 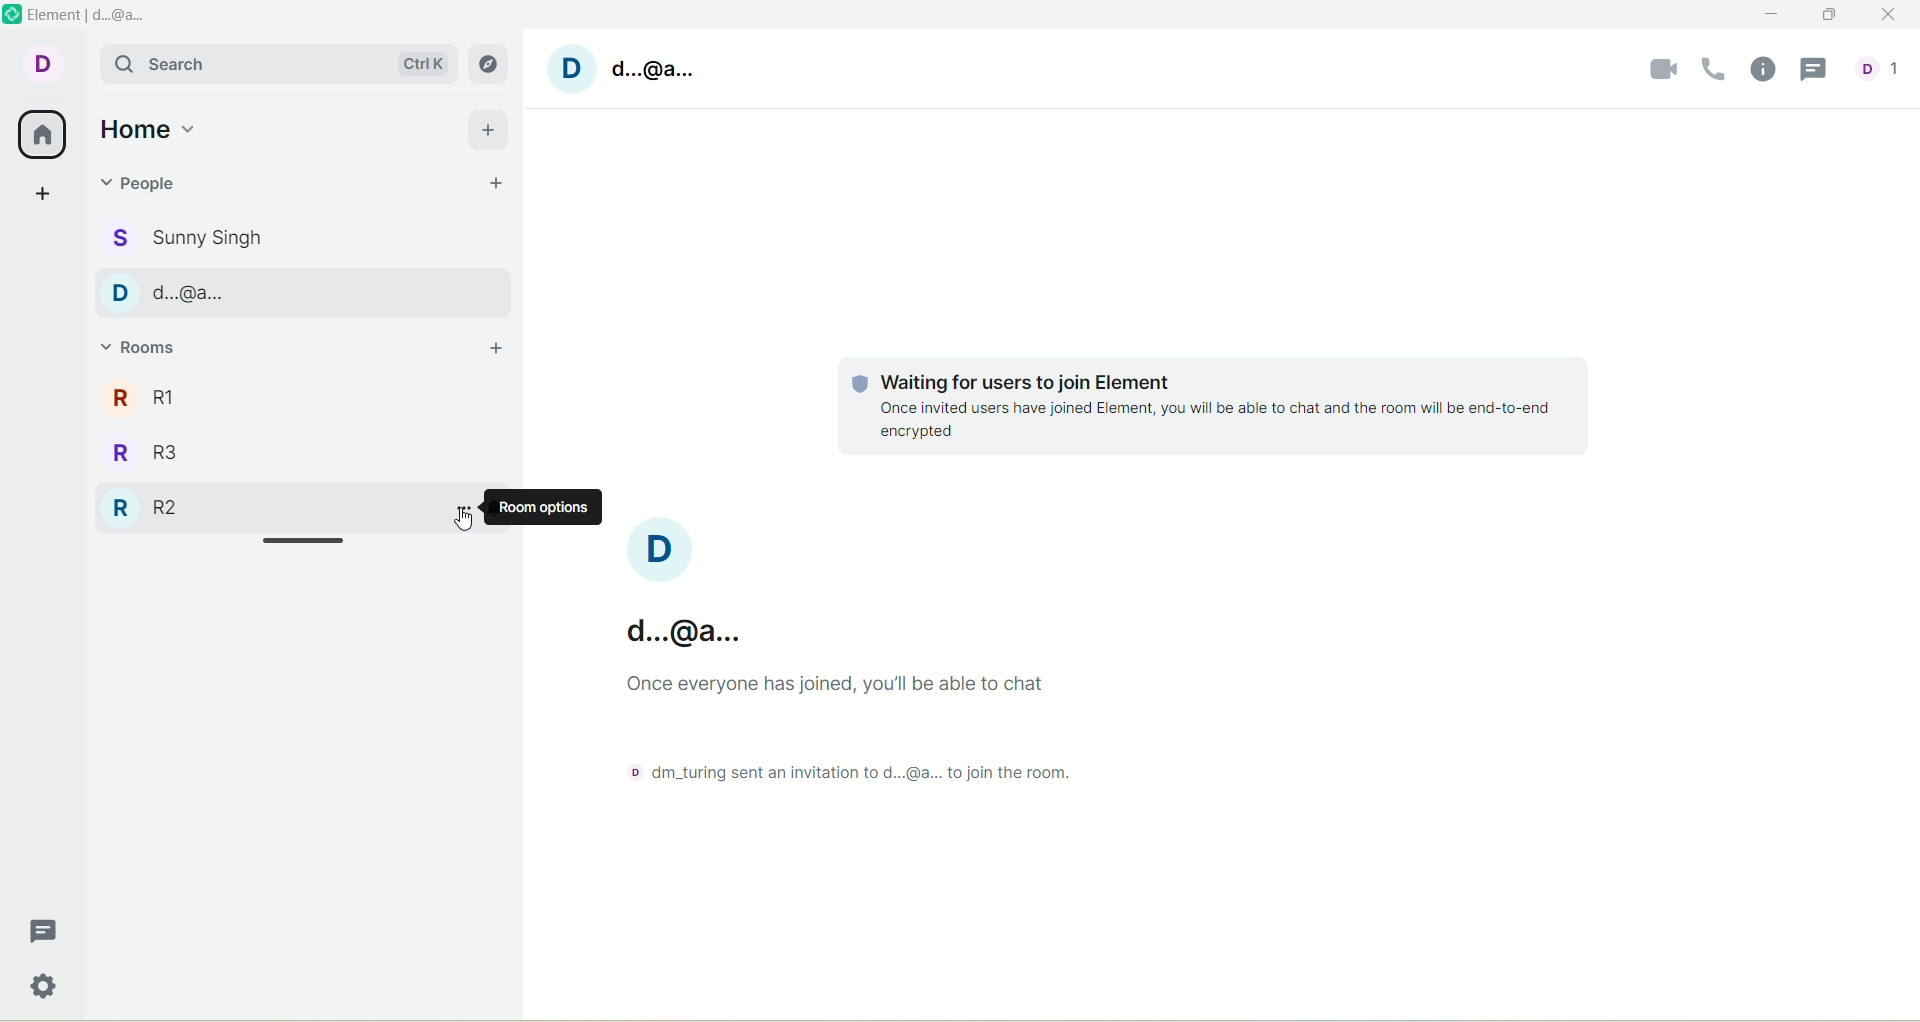 What do you see at coordinates (1661, 71) in the screenshot?
I see `video call` at bounding box center [1661, 71].